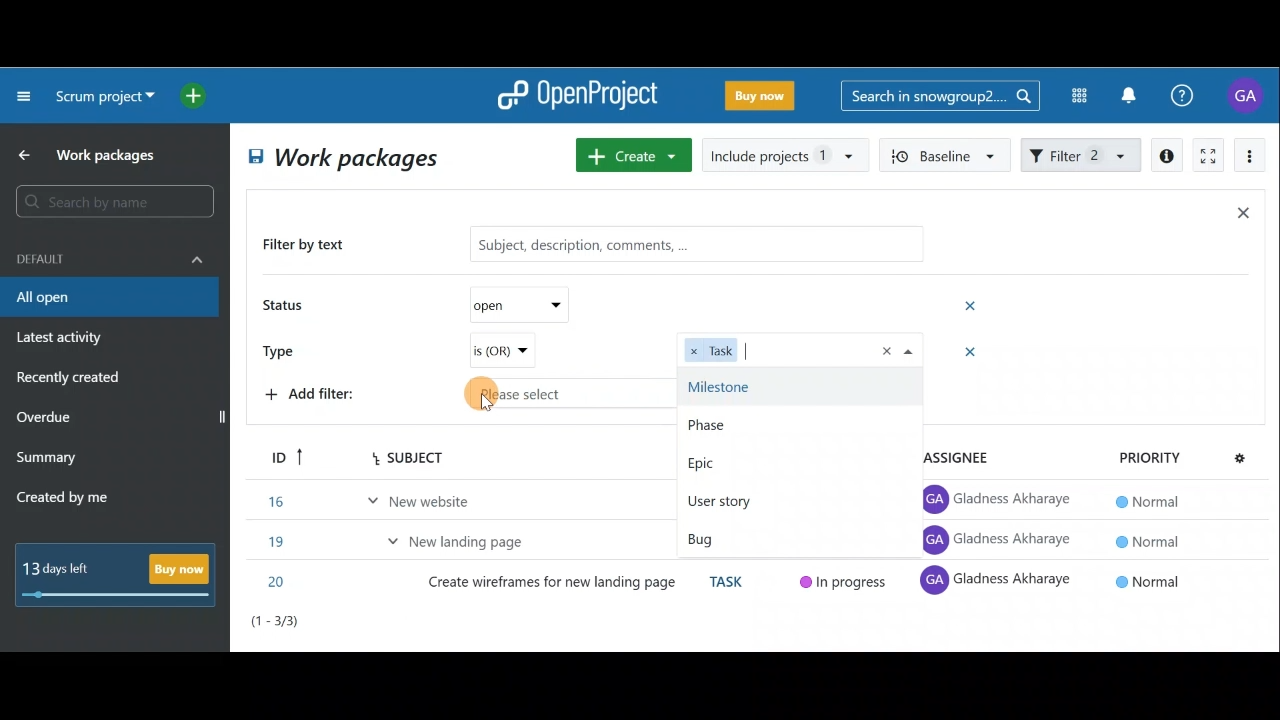 The width and height of the screenshot is (1280, 720). Describe the element at coordinates (110, 257) in the screenshot. I see `Default` at that location.